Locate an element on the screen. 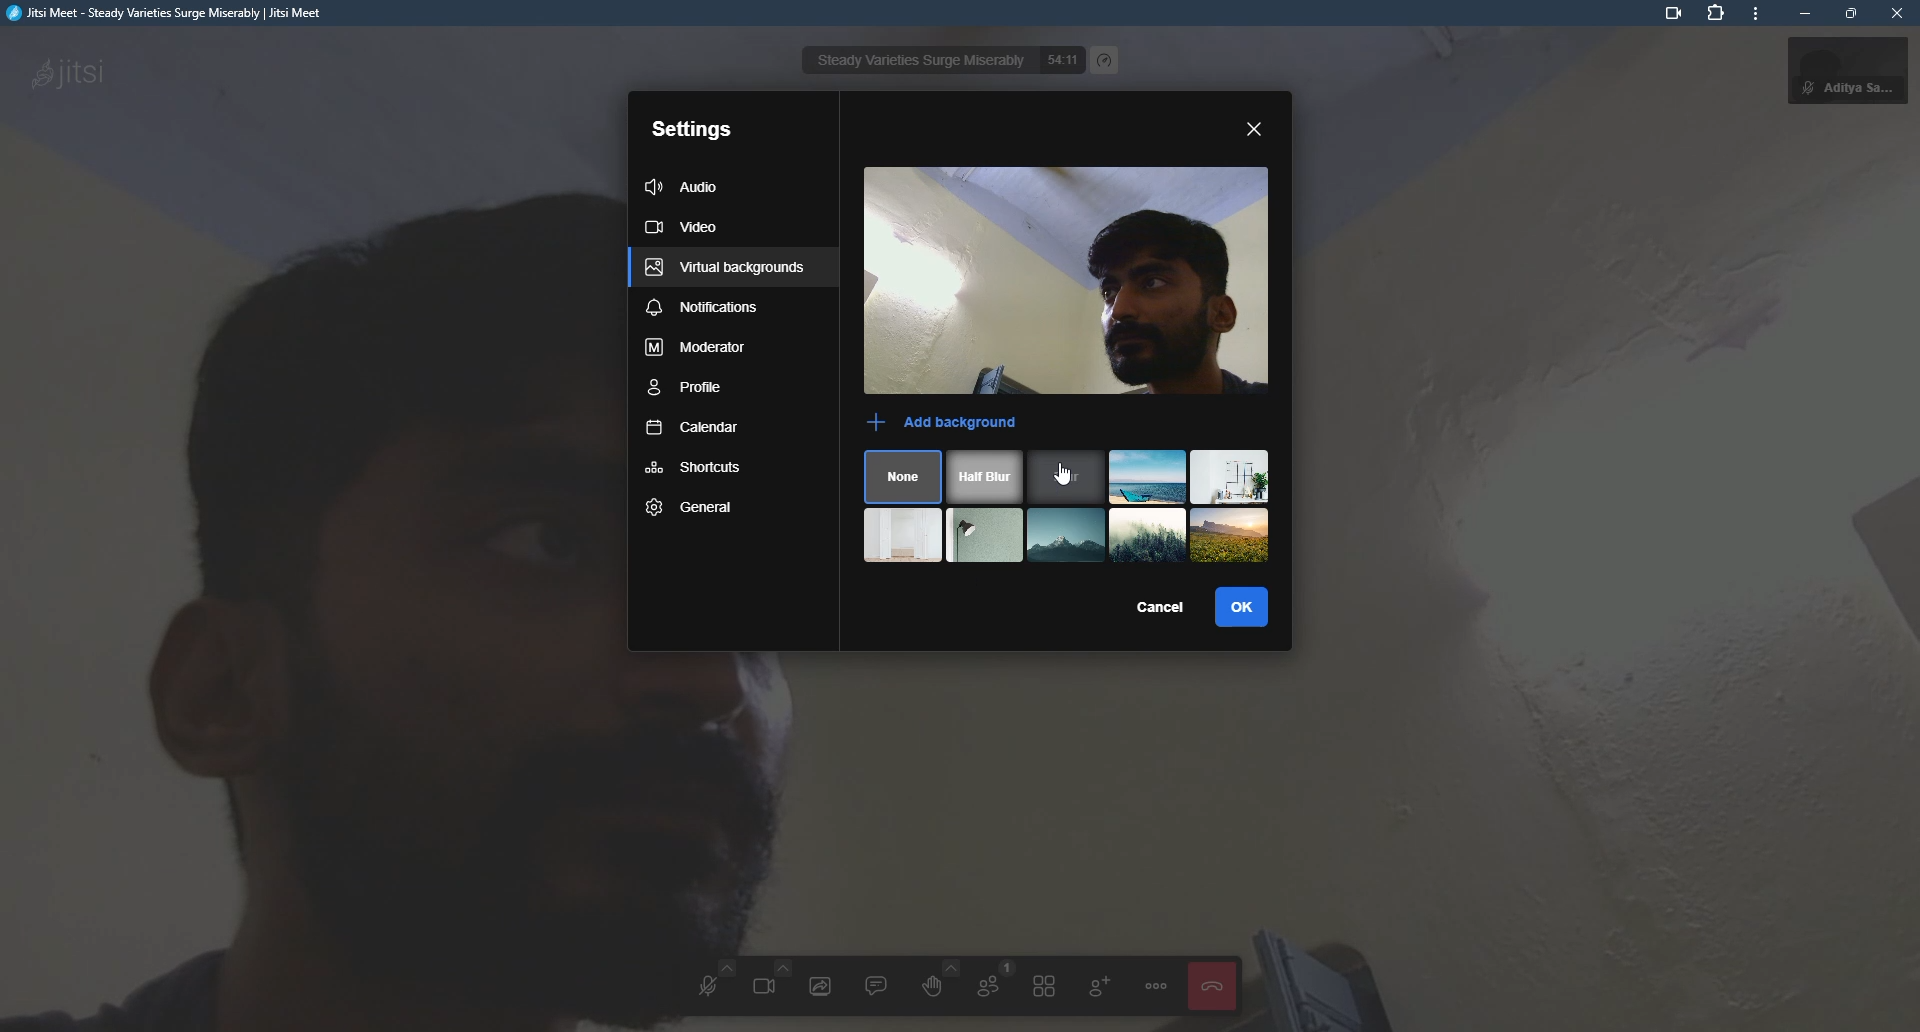 This screenshot has height=1032, width=1920. video is located at coordinates (1124, 282).